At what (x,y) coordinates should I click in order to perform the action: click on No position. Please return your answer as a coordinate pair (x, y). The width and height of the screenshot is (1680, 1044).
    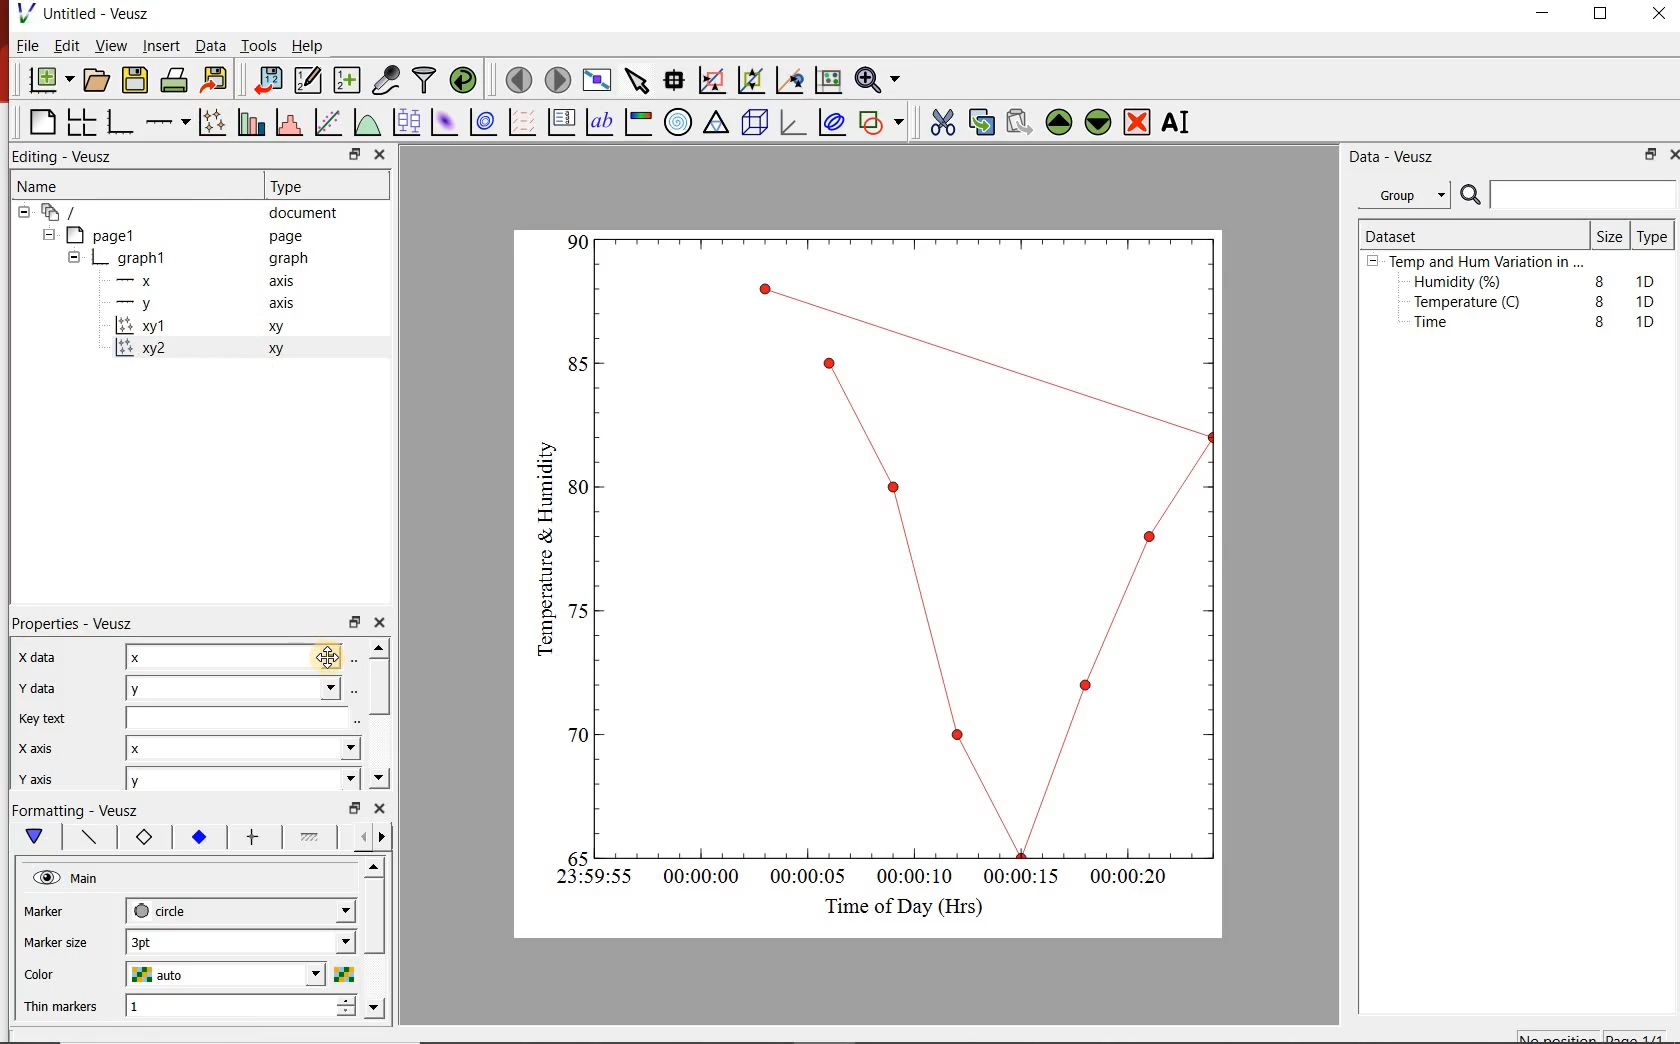
    Looking at the image, I should click on (1558, 1037).